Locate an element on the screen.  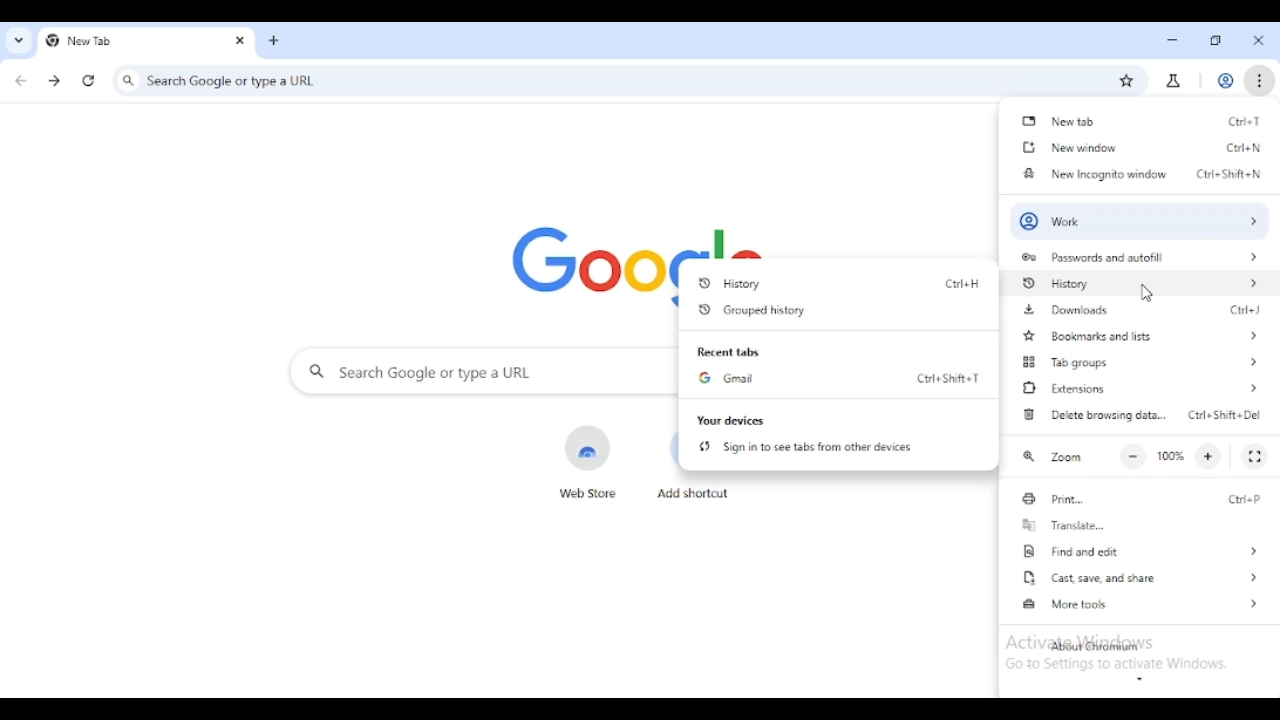
minimize is located at coordinates (1173, 41).